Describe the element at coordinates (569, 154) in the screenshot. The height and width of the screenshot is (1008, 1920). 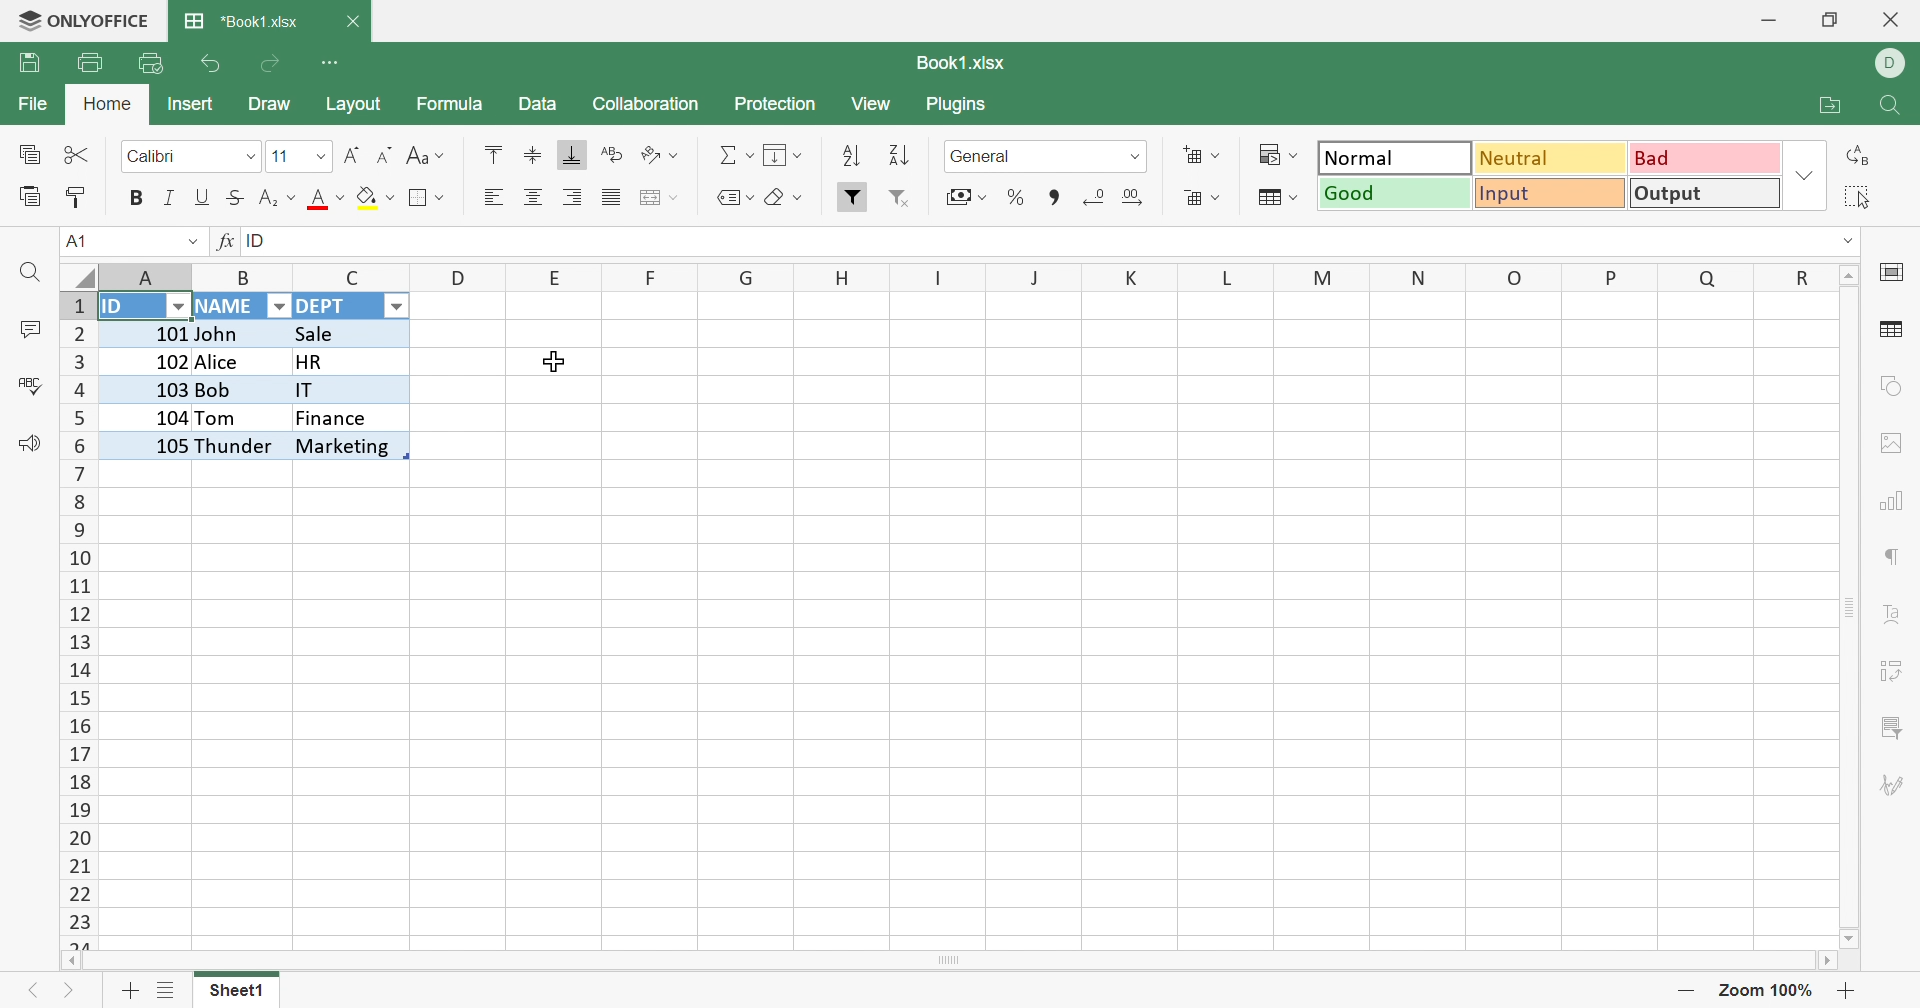
I see `Align Bottom` at that location.